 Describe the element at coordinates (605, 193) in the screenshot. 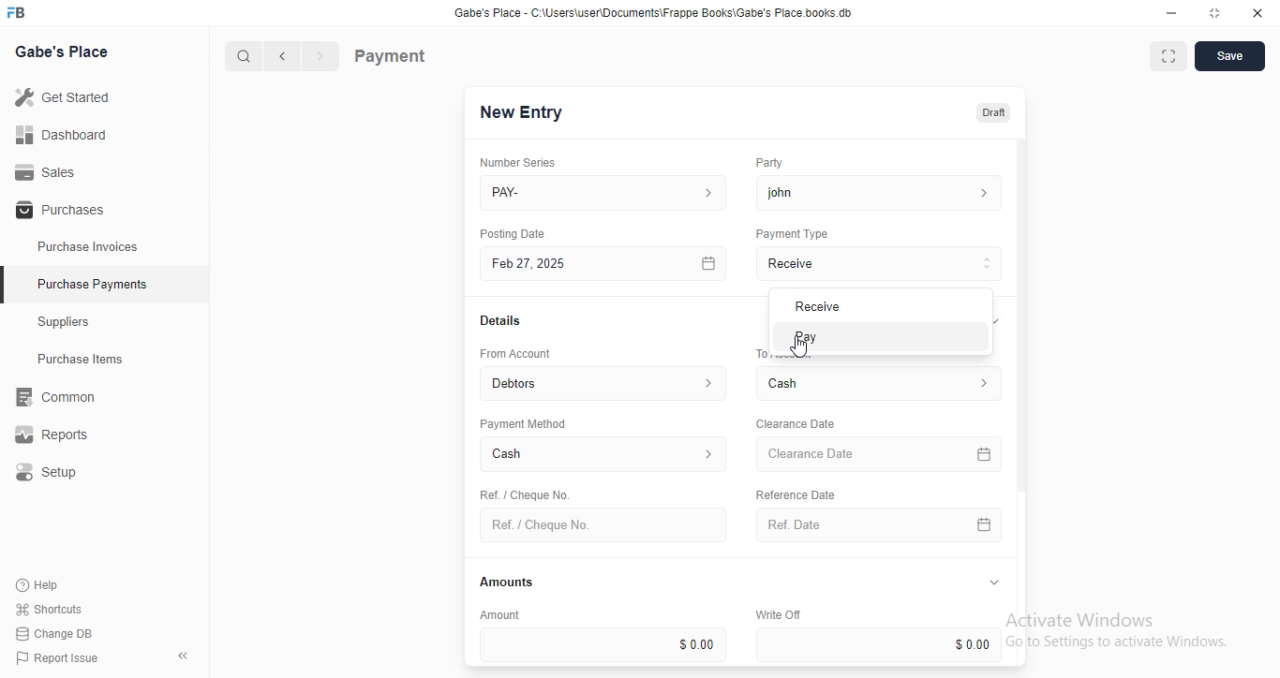

I see `PAY-` at that location.